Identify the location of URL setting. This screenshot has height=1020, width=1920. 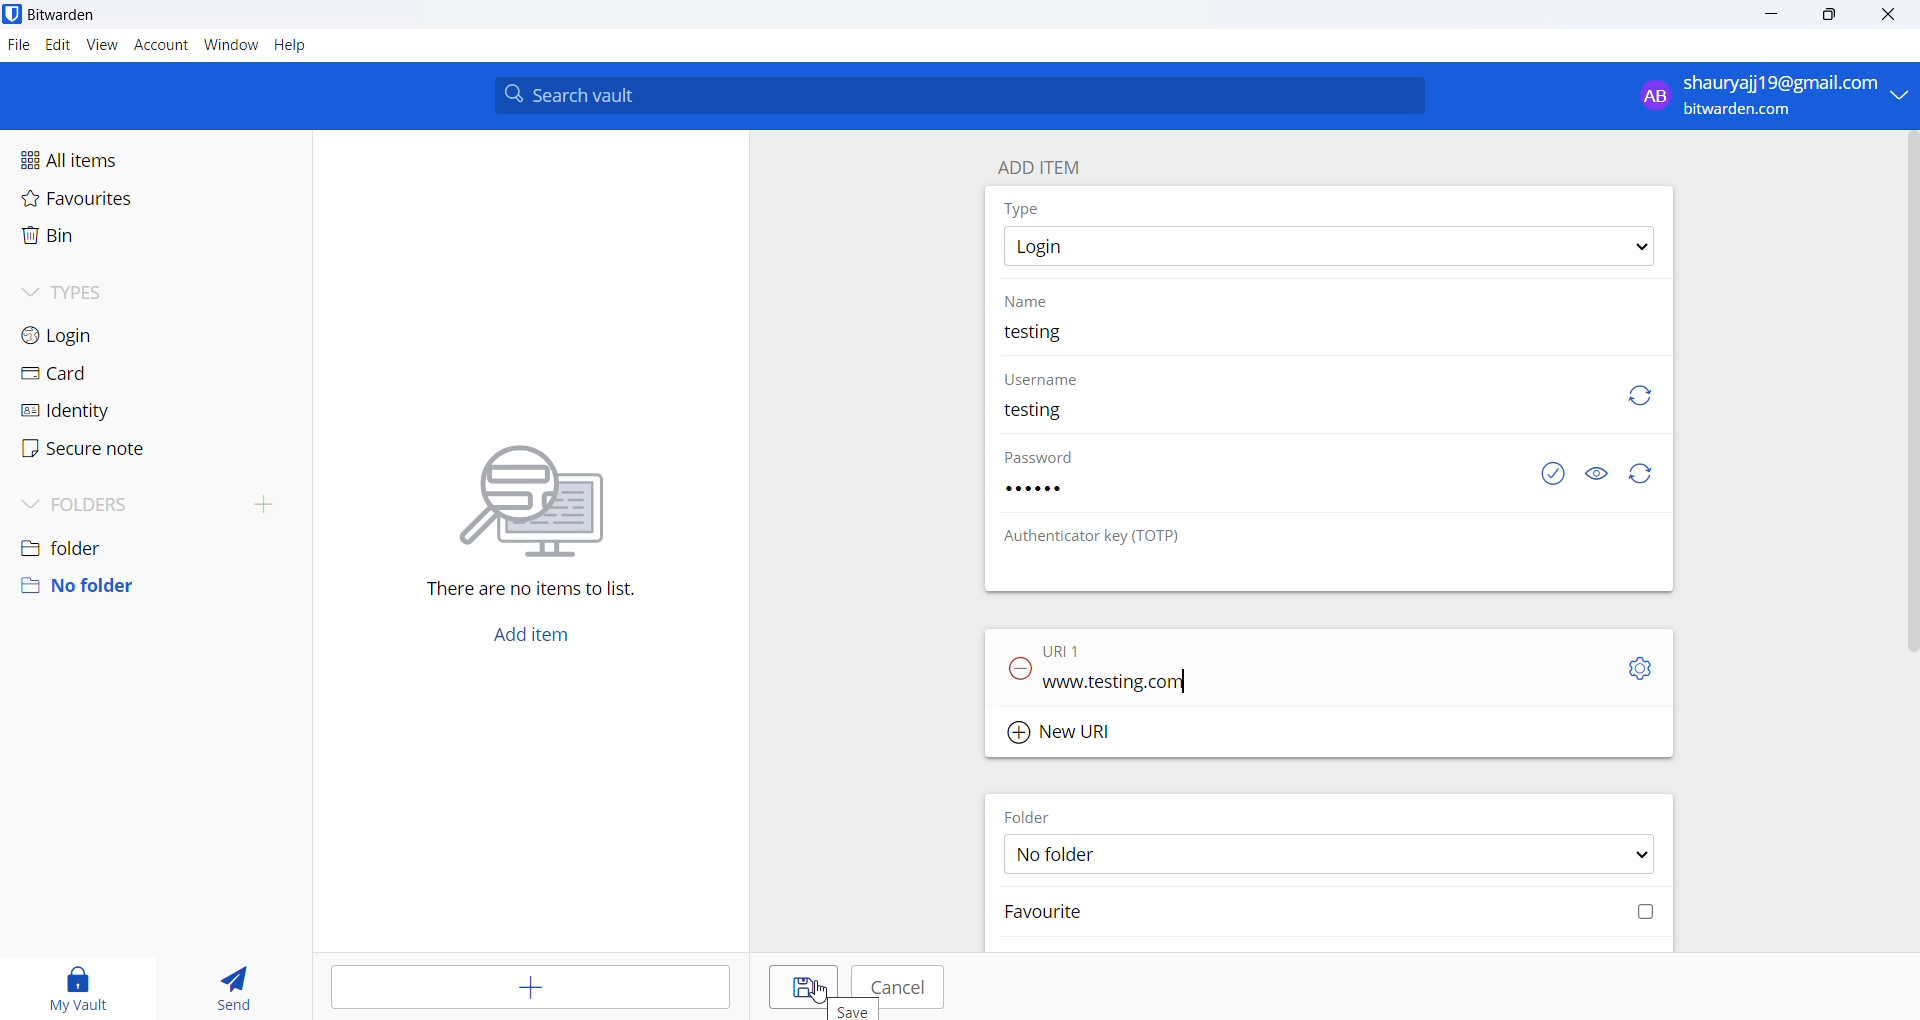
(1631, 667).